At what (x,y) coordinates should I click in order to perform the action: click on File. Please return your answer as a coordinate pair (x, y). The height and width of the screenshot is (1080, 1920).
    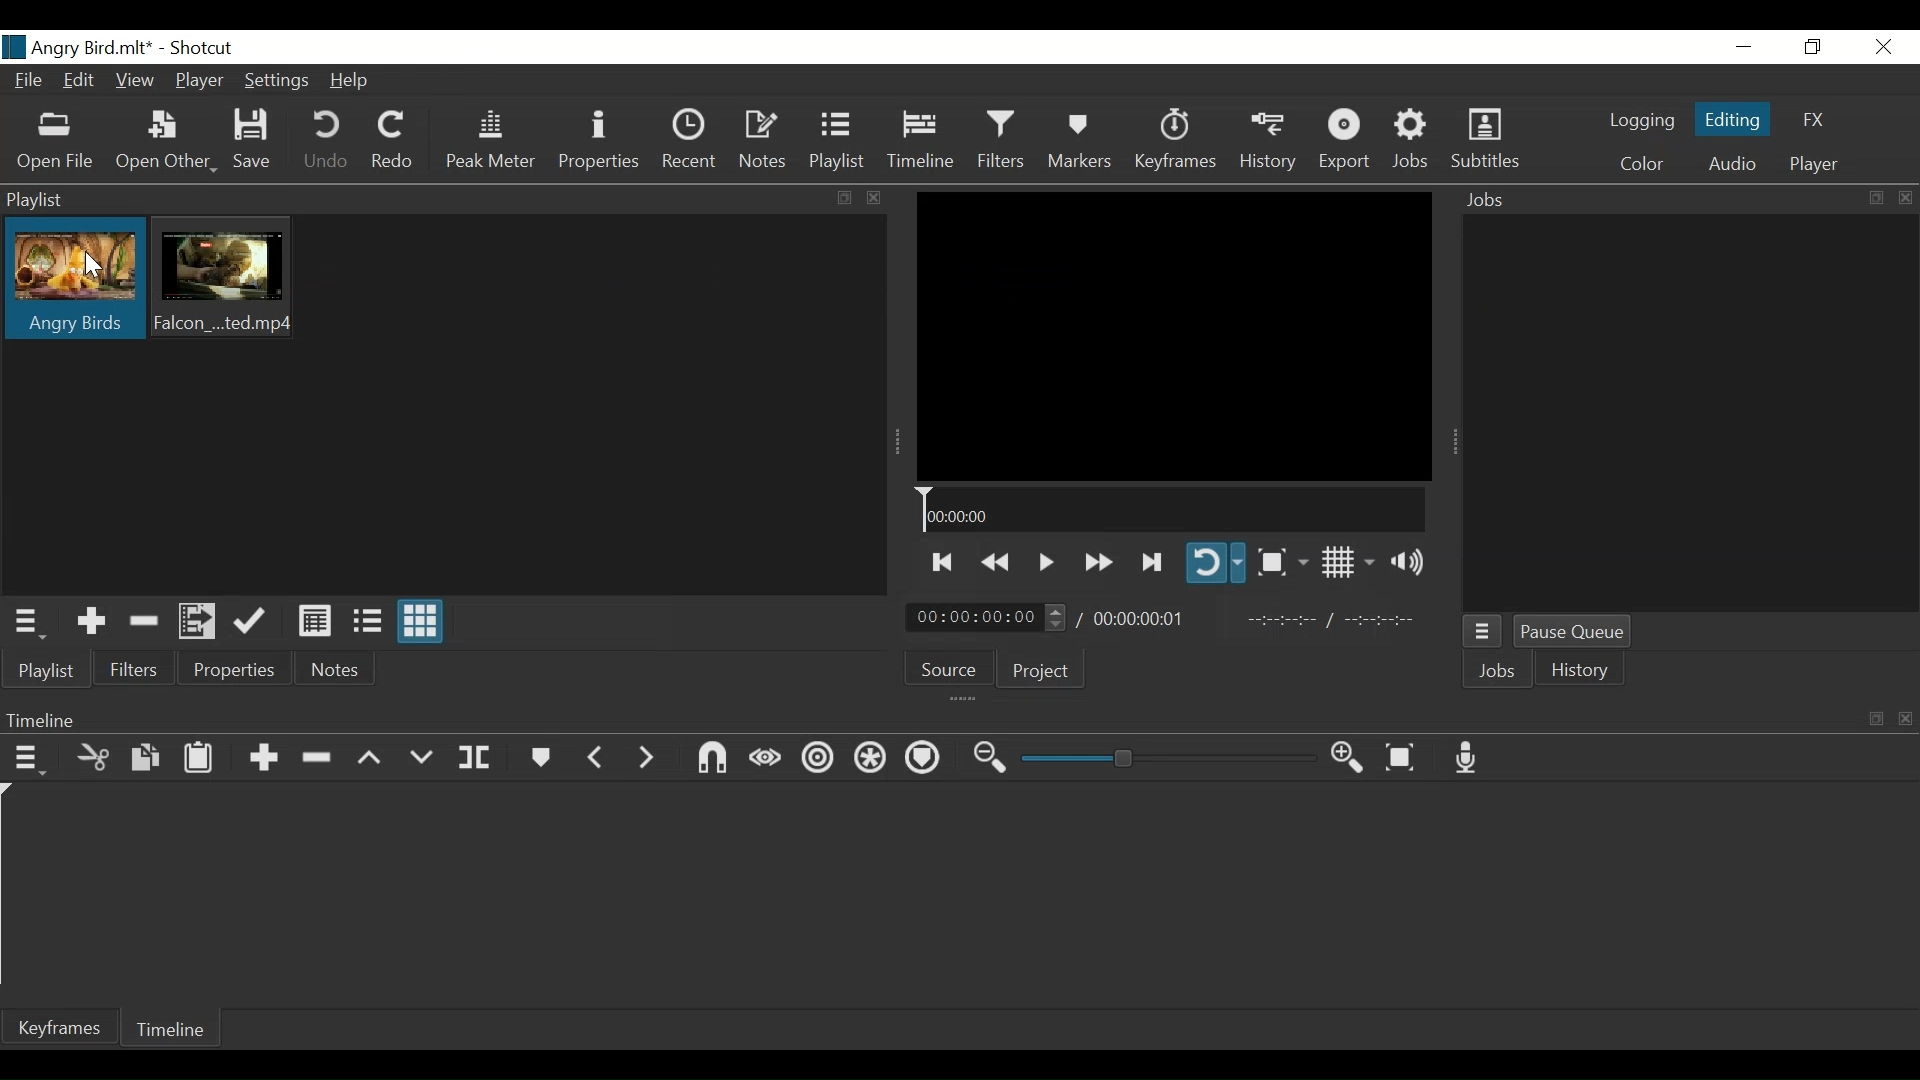
    Looking at the image, I should click on (33, 82).